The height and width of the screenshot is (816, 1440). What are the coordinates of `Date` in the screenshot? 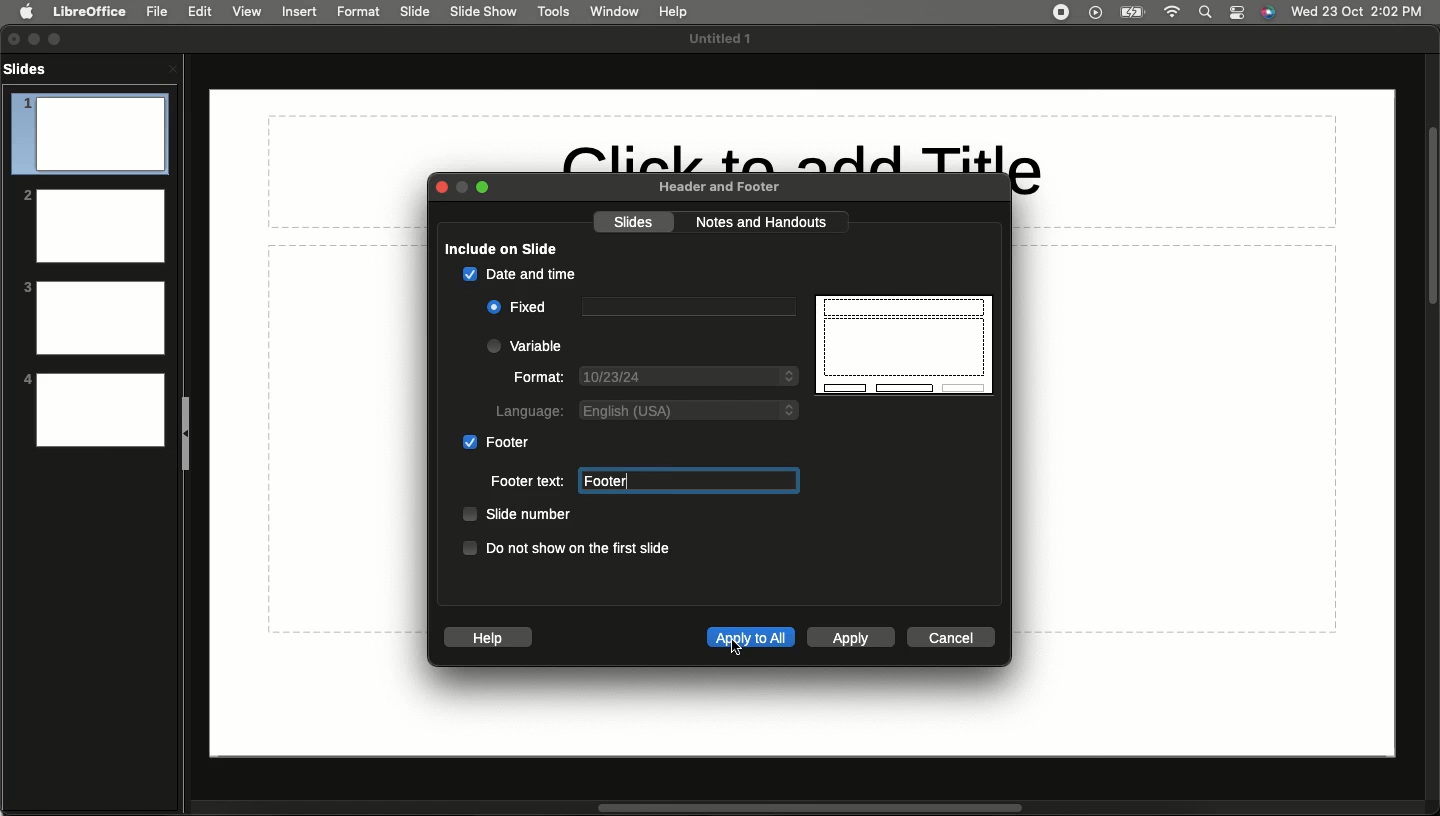 It's located at (688, 377).